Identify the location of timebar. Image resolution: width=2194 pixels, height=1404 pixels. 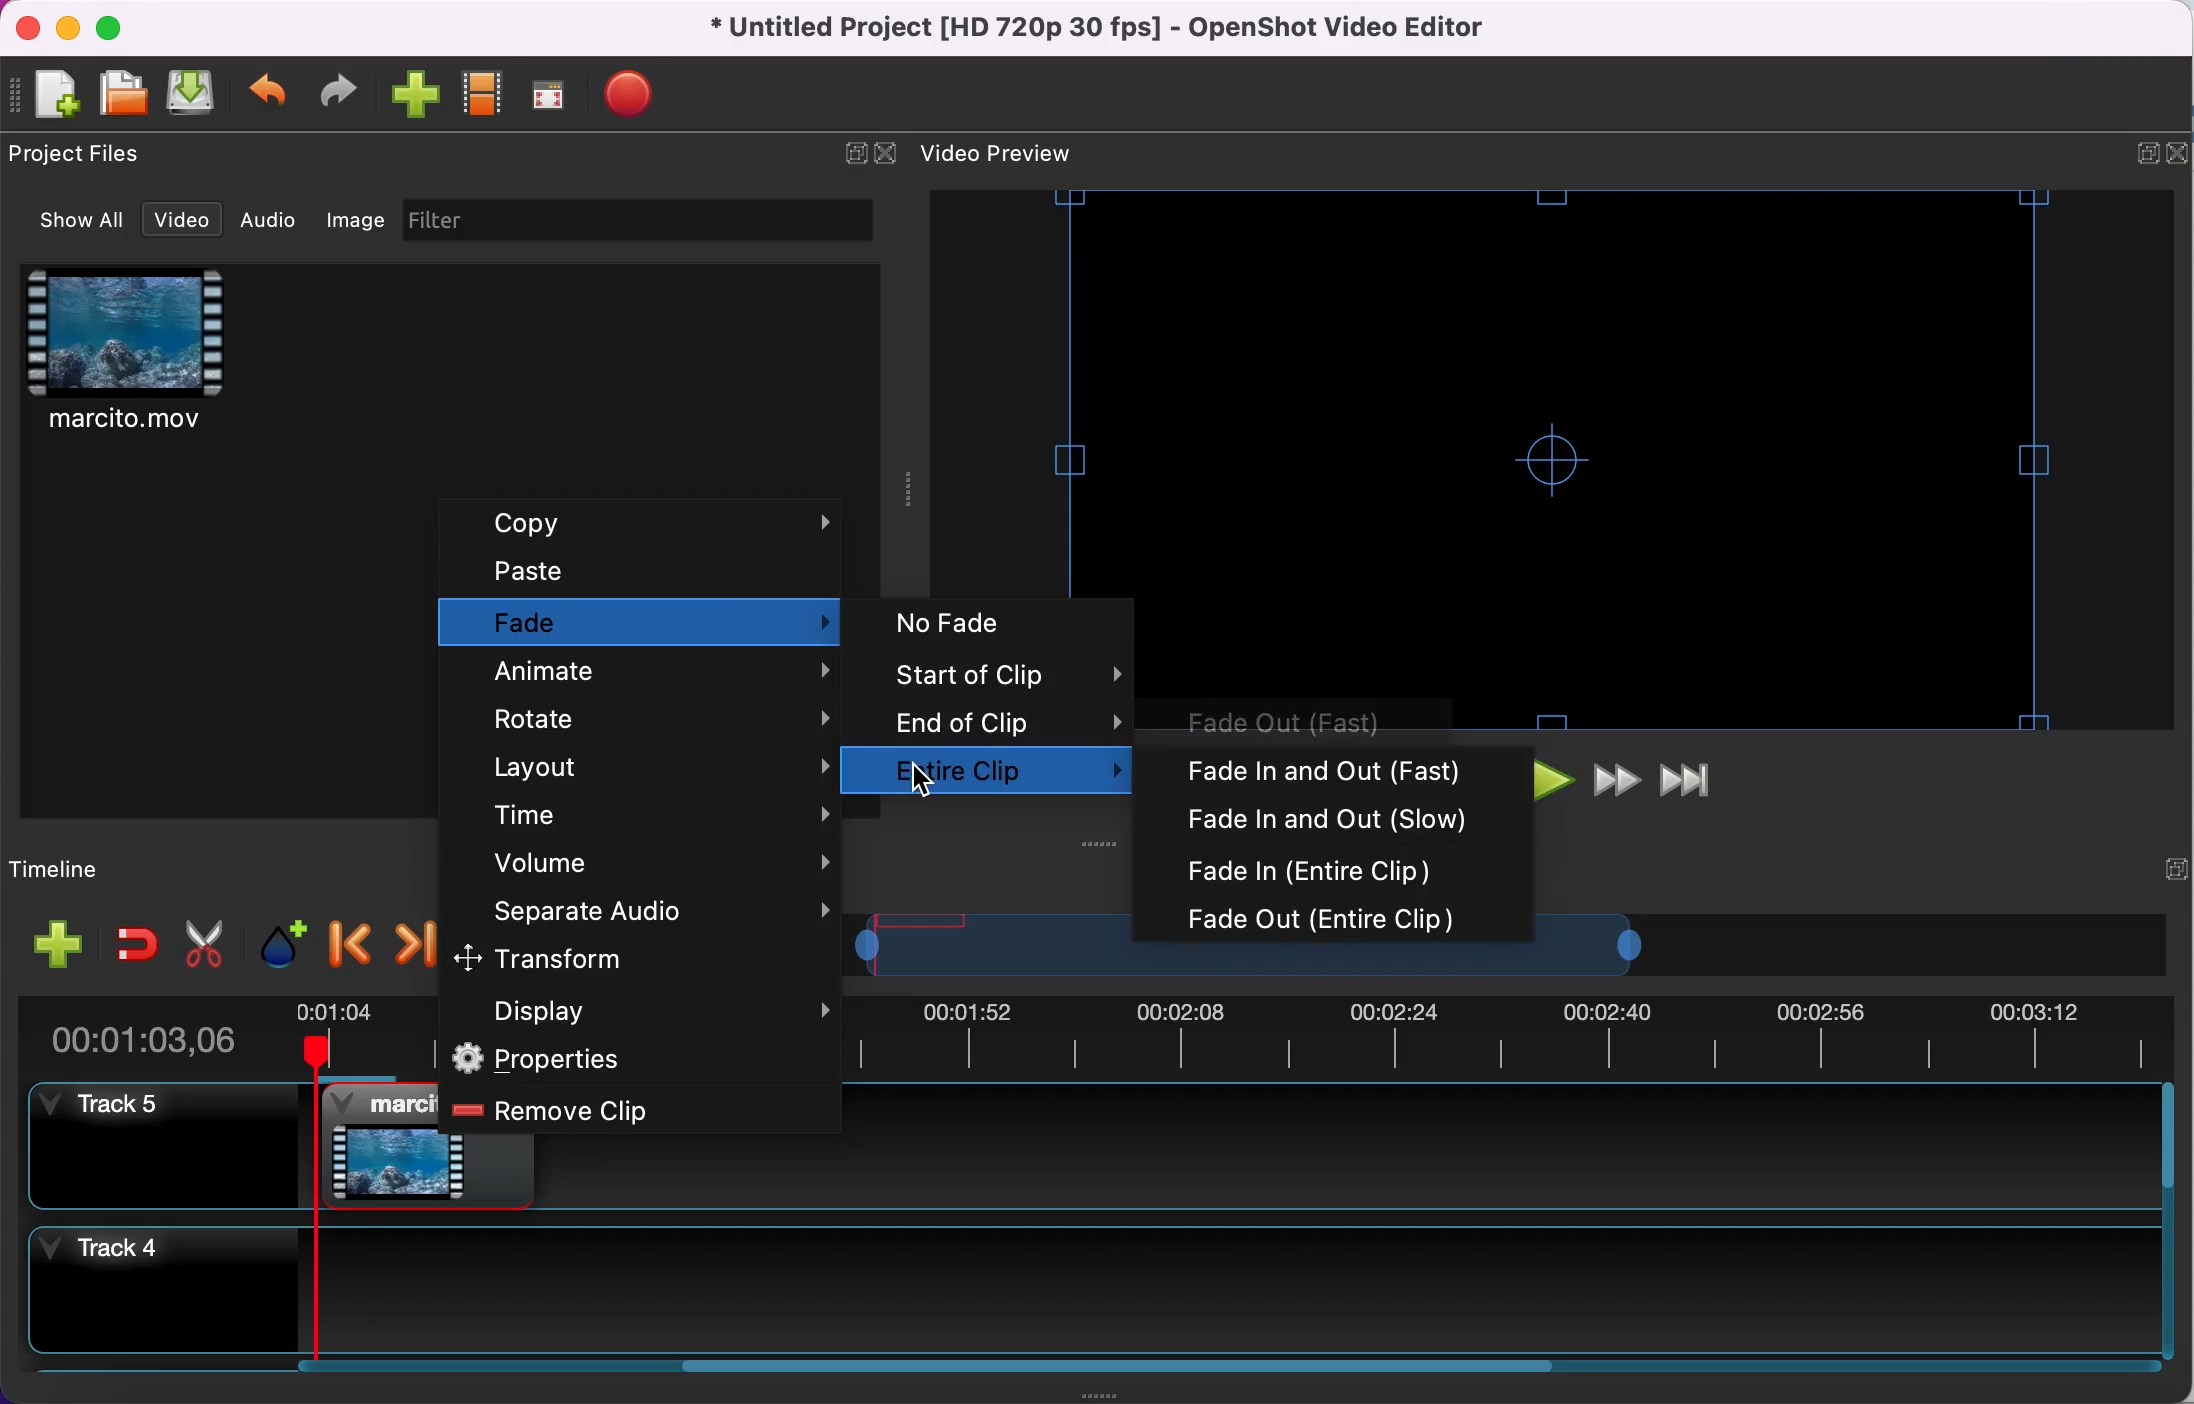
(351, 1041).